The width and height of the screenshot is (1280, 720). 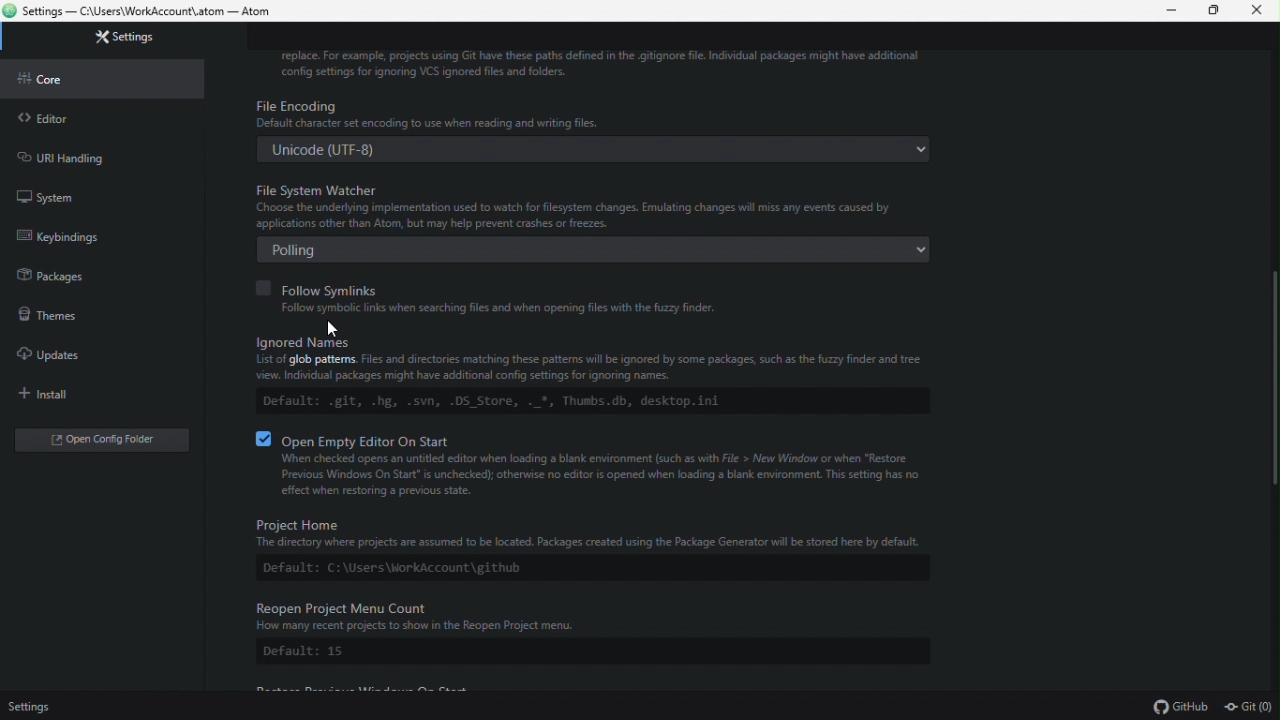 What do you see at coordinates (91, 277) in the screenshot?
I see `packages` at bounding box center [91, 277].